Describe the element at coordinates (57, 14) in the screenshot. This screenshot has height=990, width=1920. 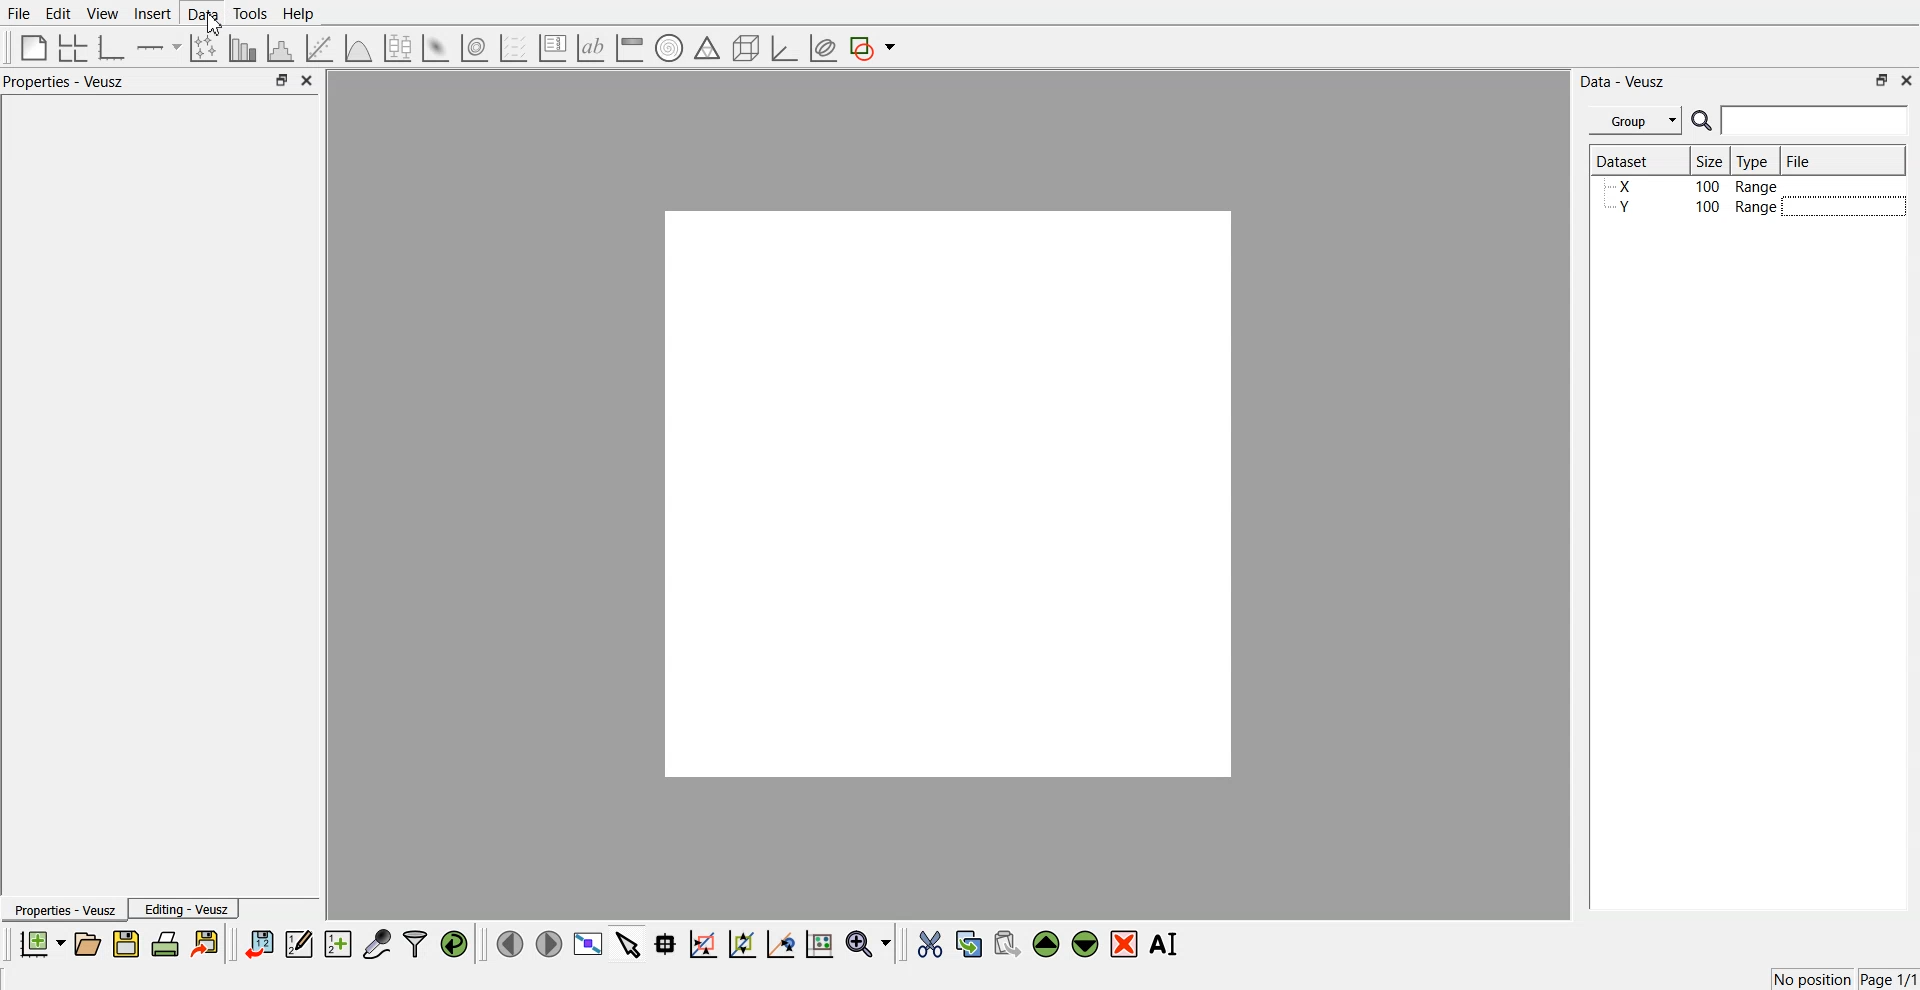
I see `Edit` at that location.